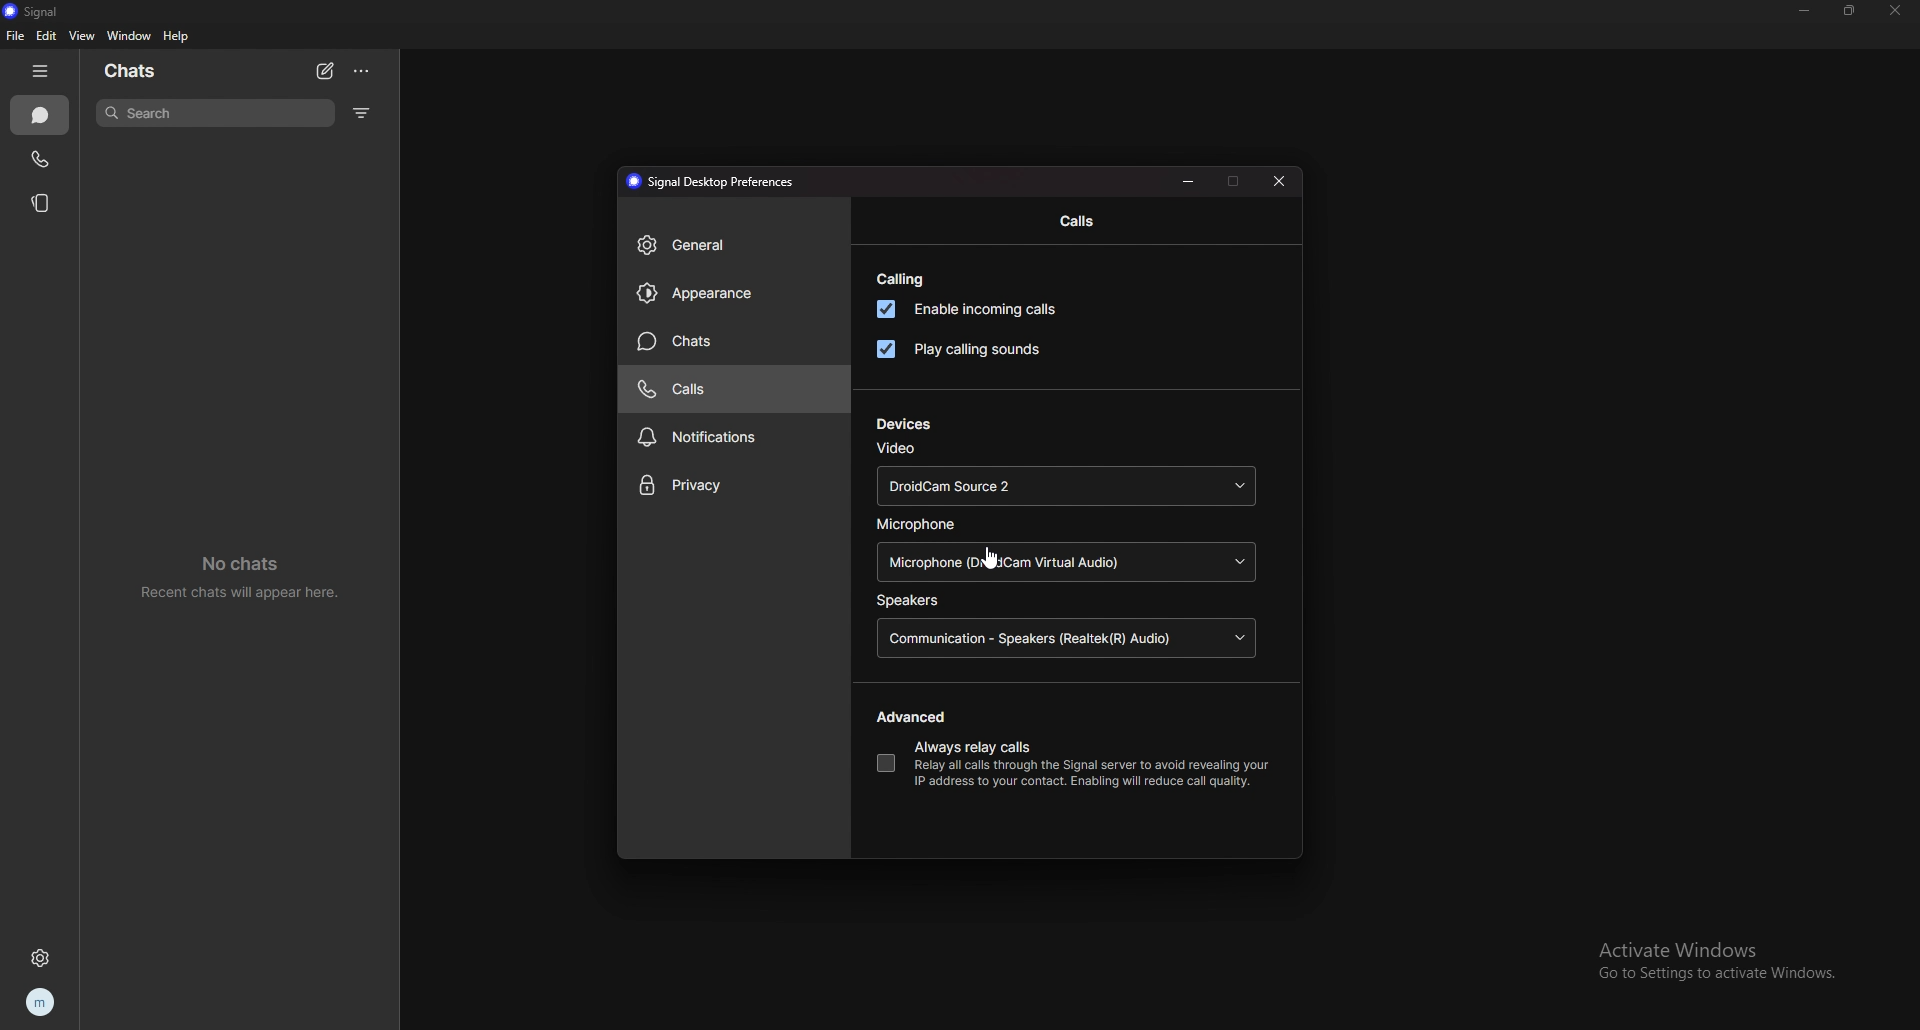 The image size is (1920, 1030). What do you see at coordinates (896, 448) in the screenshot?
I see `video` at bounding box center [896, 448].